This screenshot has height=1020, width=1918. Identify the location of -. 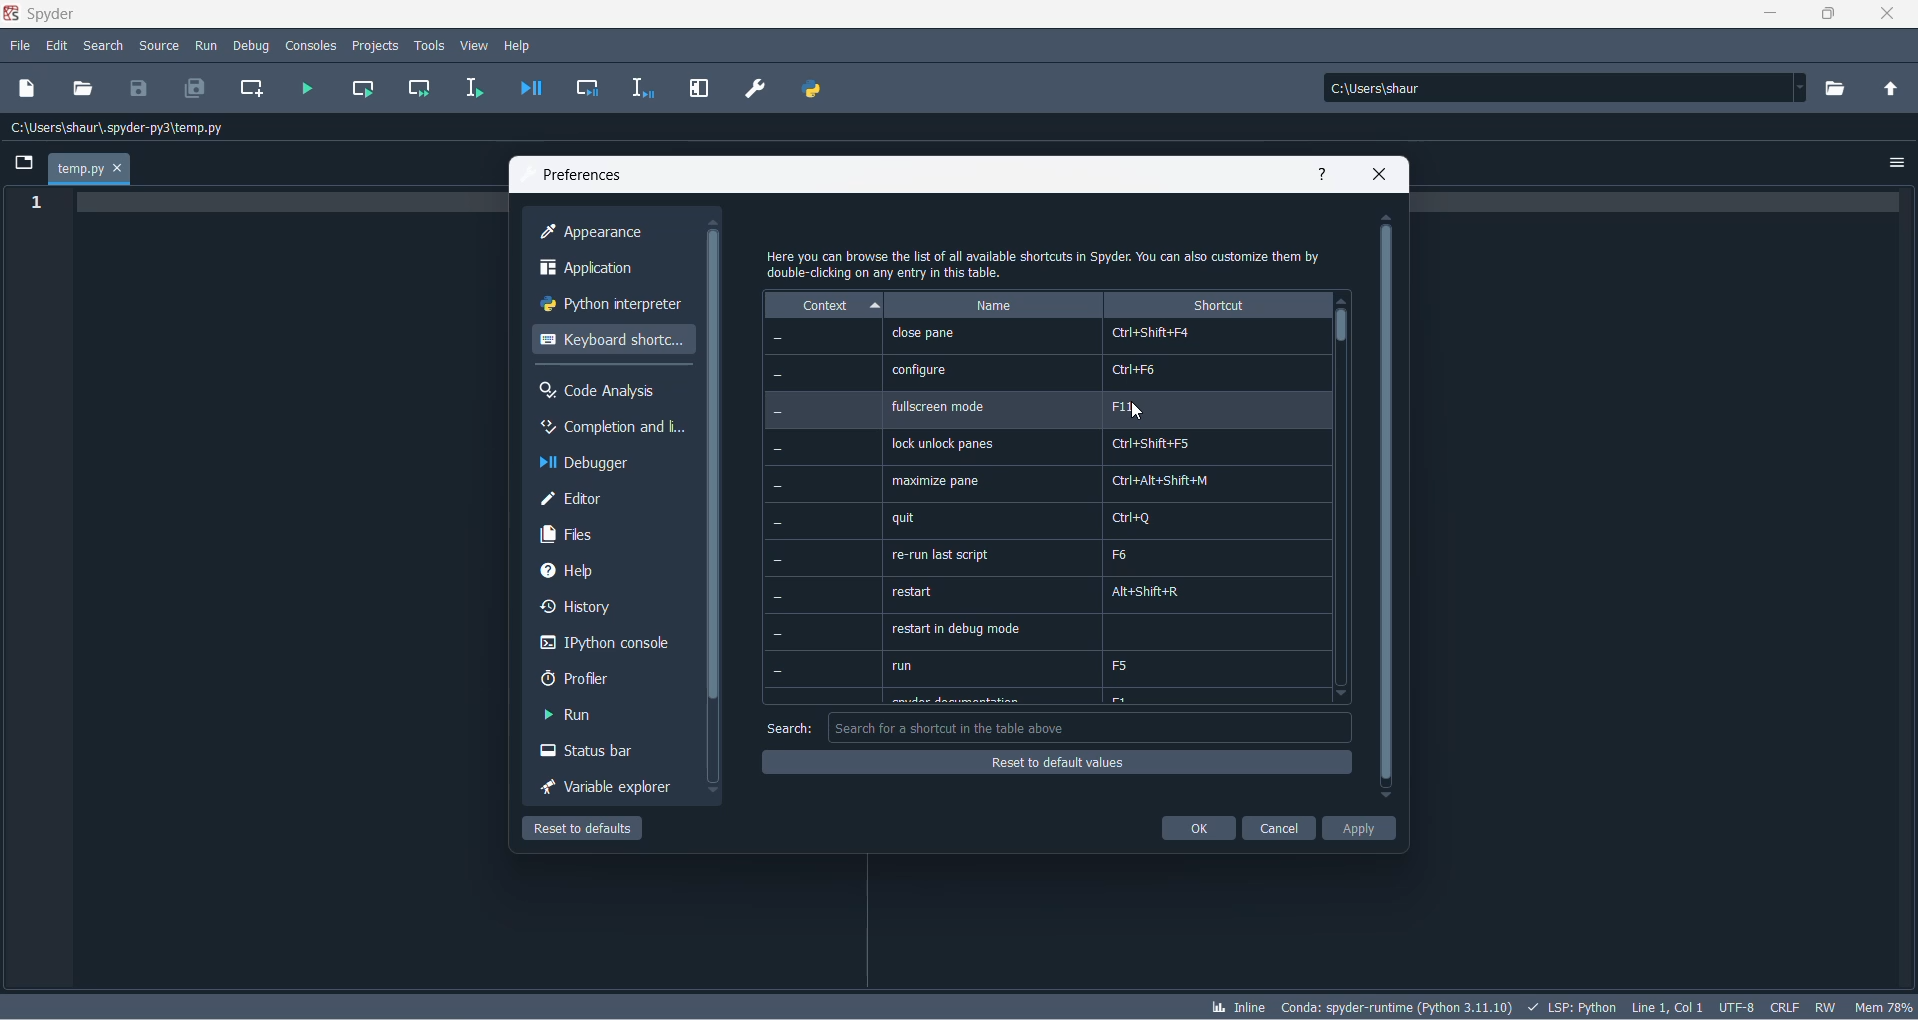
(780, 633).